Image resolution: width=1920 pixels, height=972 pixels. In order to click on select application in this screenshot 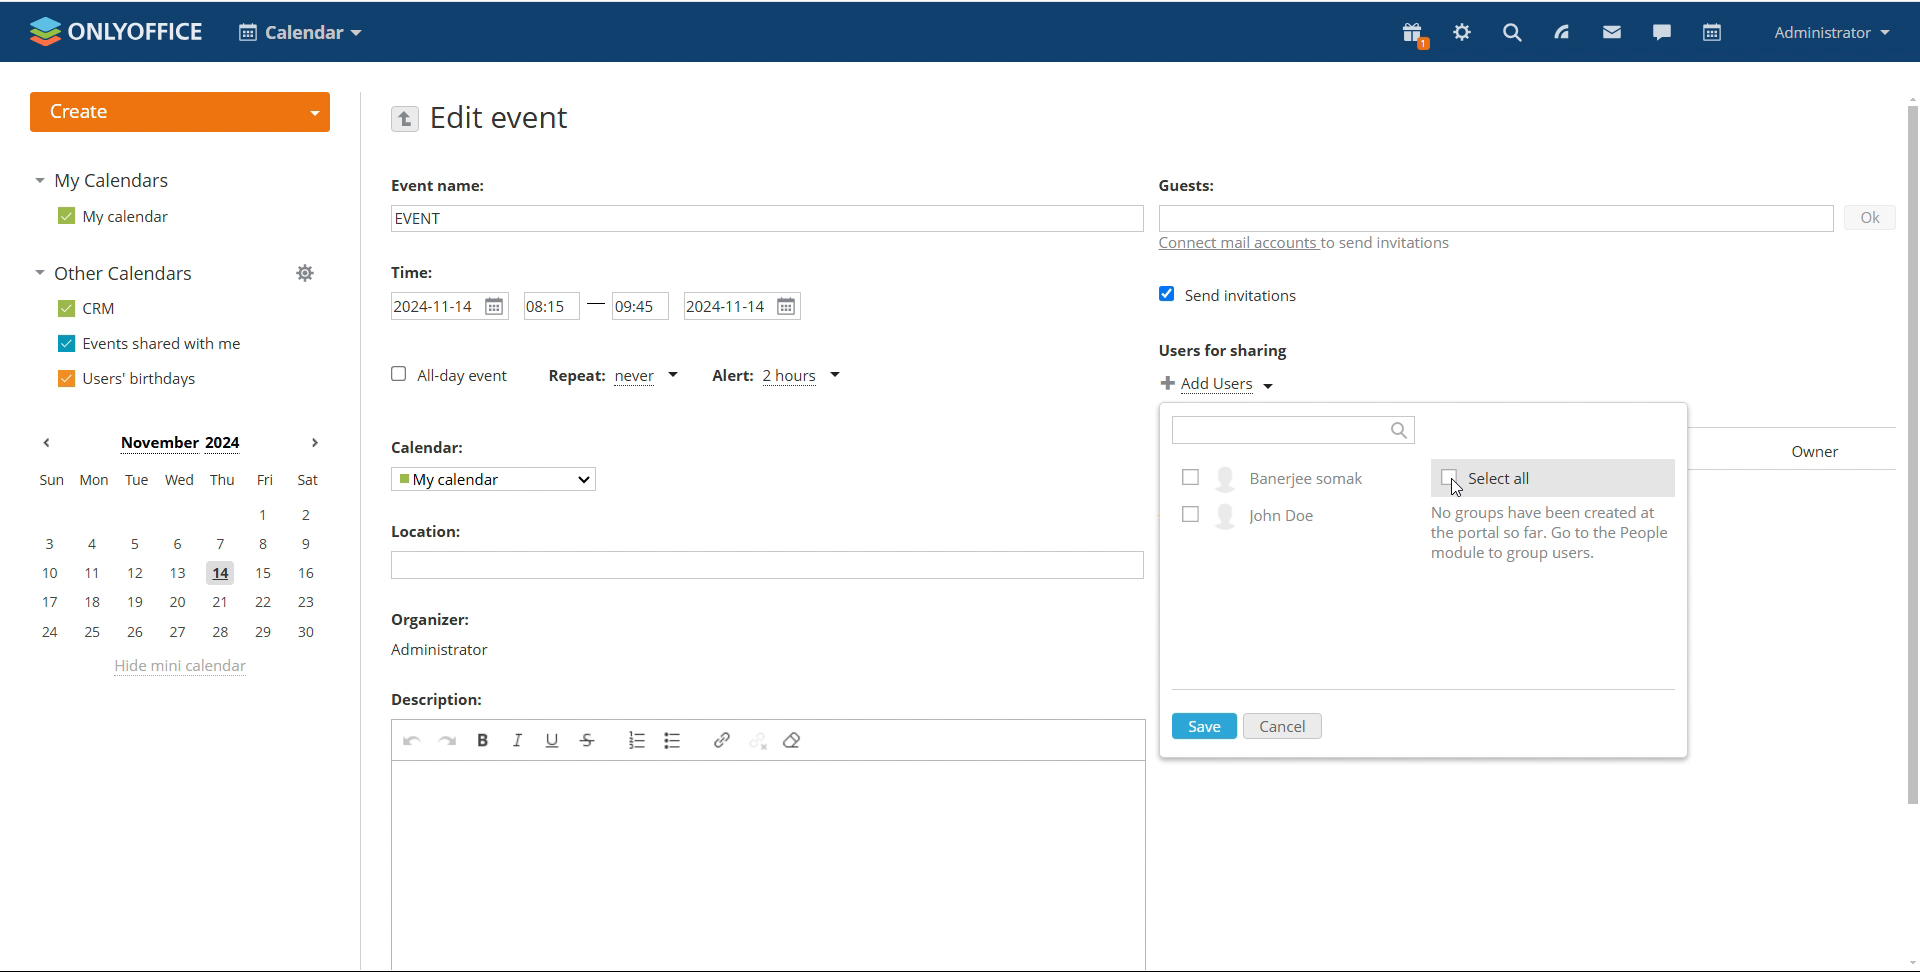, I will do `click(298, 33)`.